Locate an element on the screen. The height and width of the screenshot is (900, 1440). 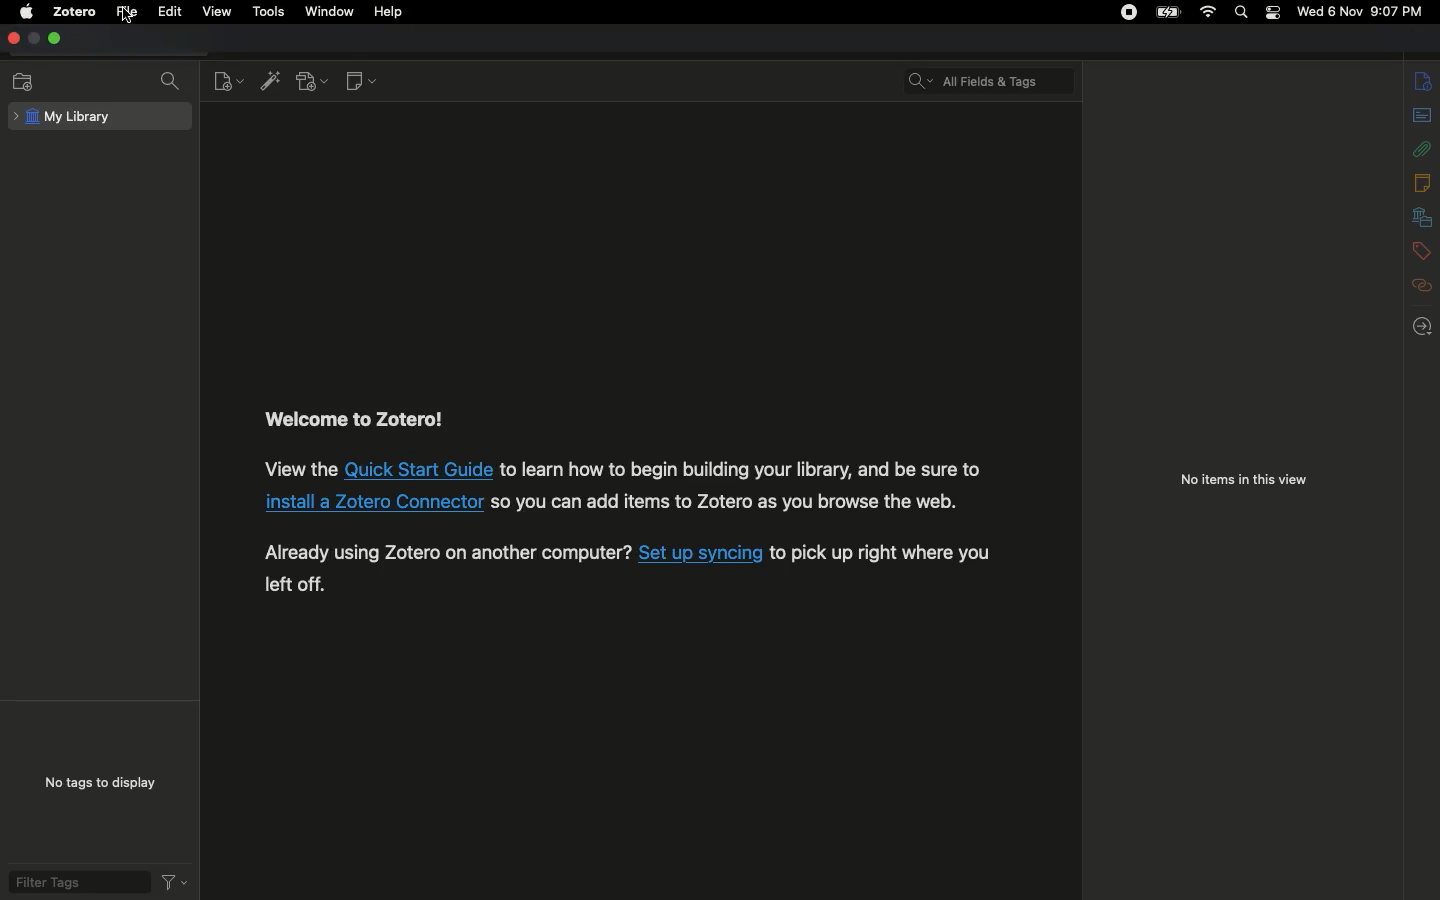
Locate is located at coordinates (1426, 326).